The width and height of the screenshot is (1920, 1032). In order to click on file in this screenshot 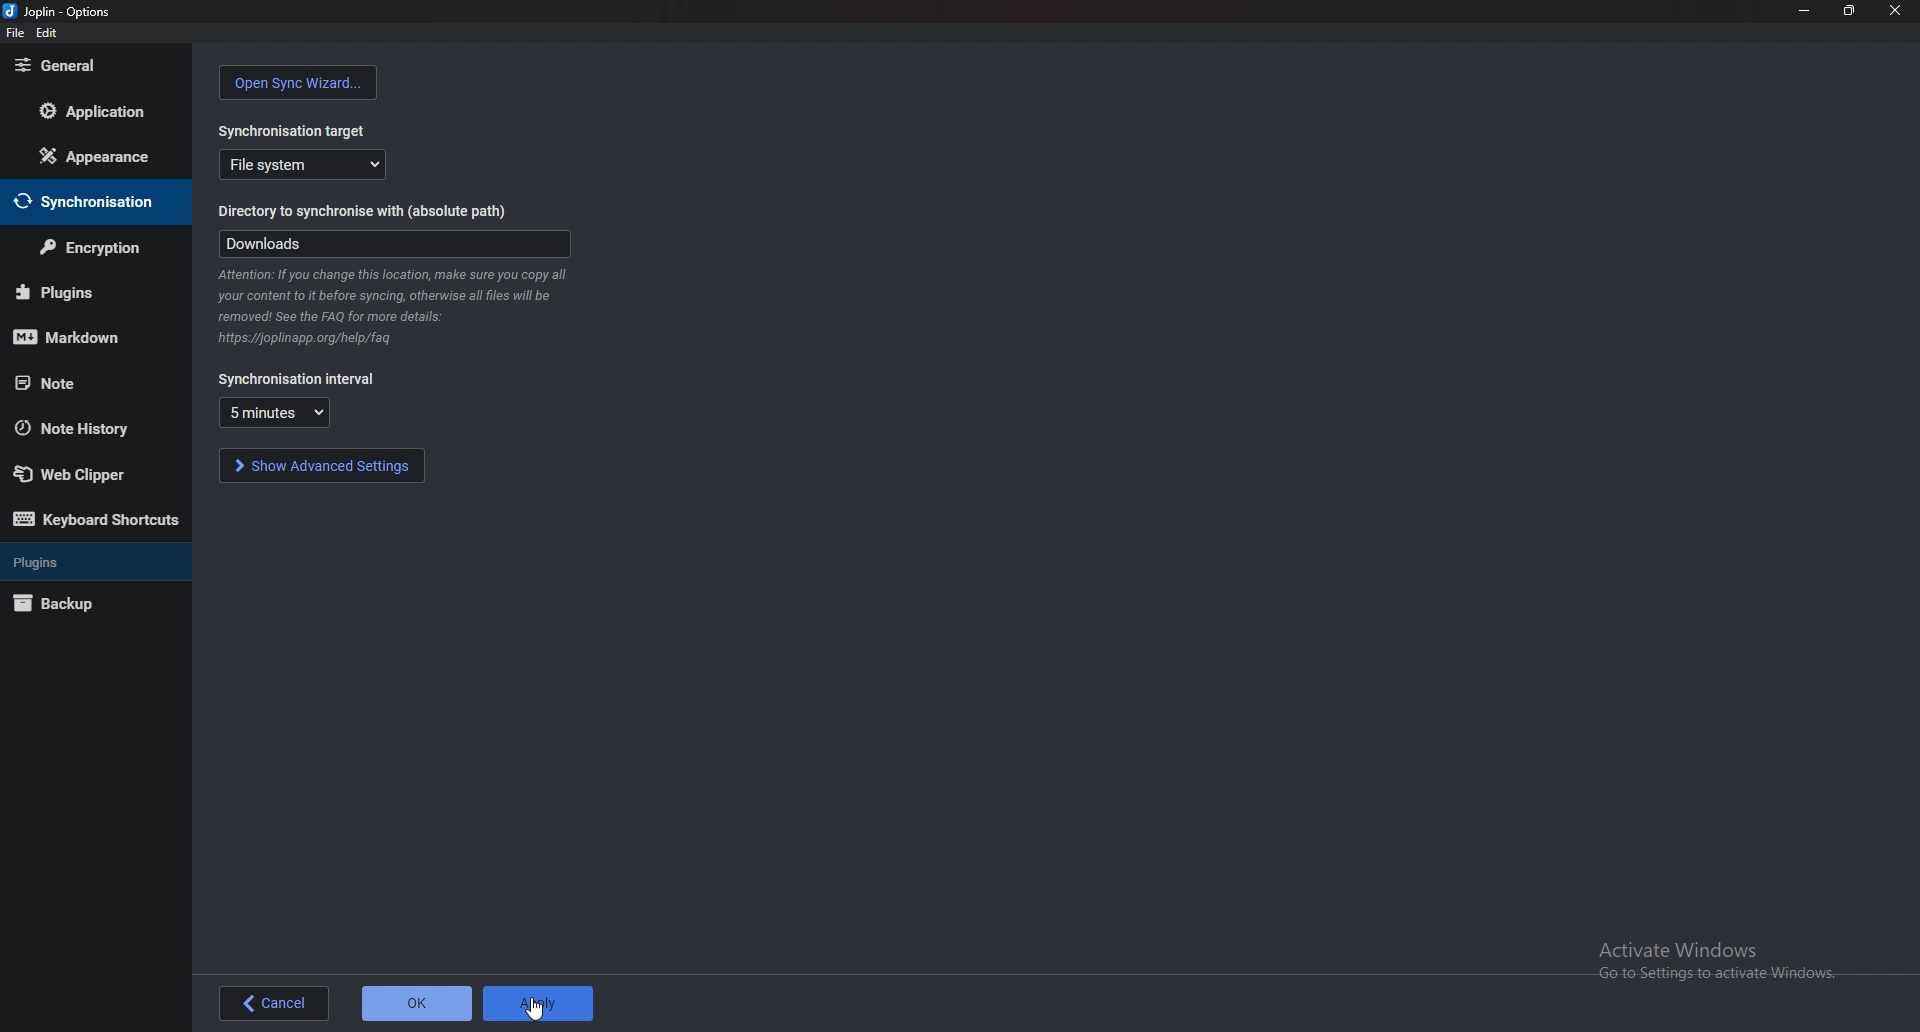, I will do `click(15, 33)`.